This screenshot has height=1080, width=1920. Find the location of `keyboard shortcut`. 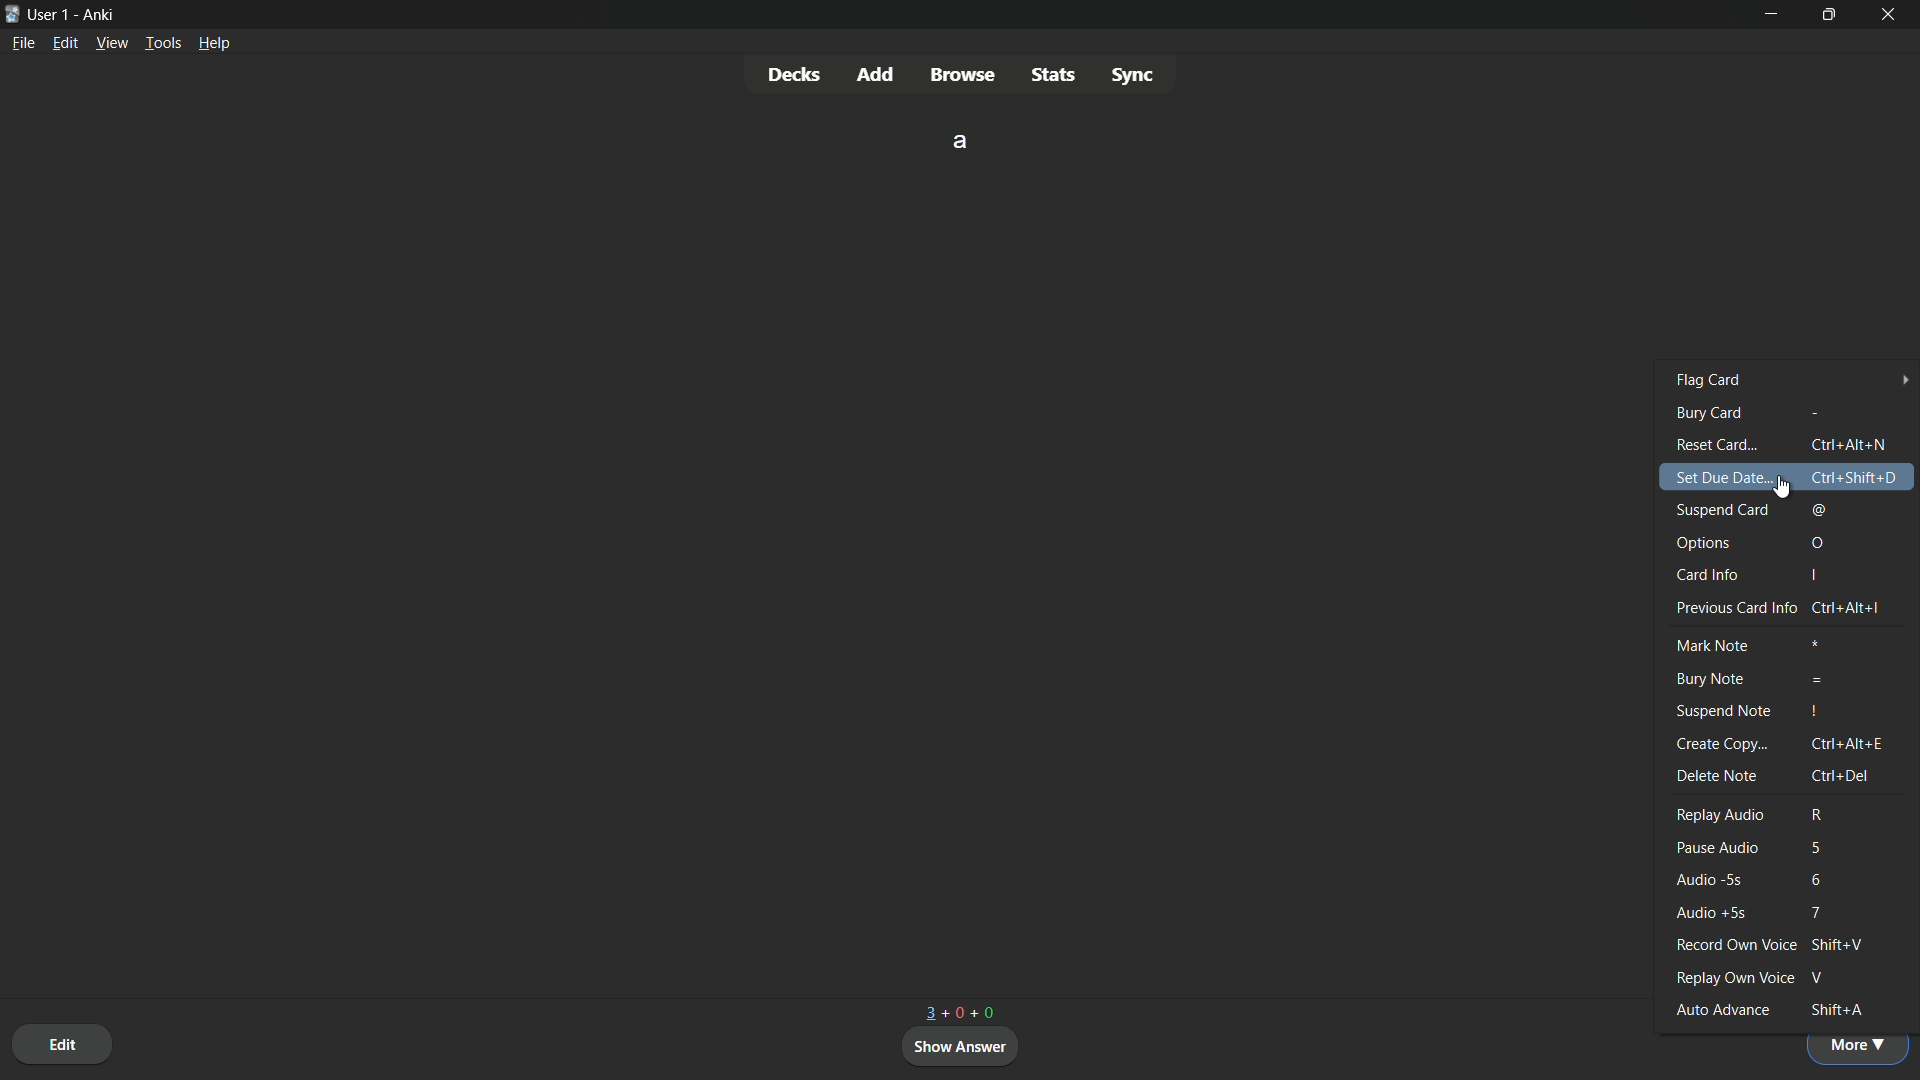

keyboard shortcut is located at coordinates (1848, 745).